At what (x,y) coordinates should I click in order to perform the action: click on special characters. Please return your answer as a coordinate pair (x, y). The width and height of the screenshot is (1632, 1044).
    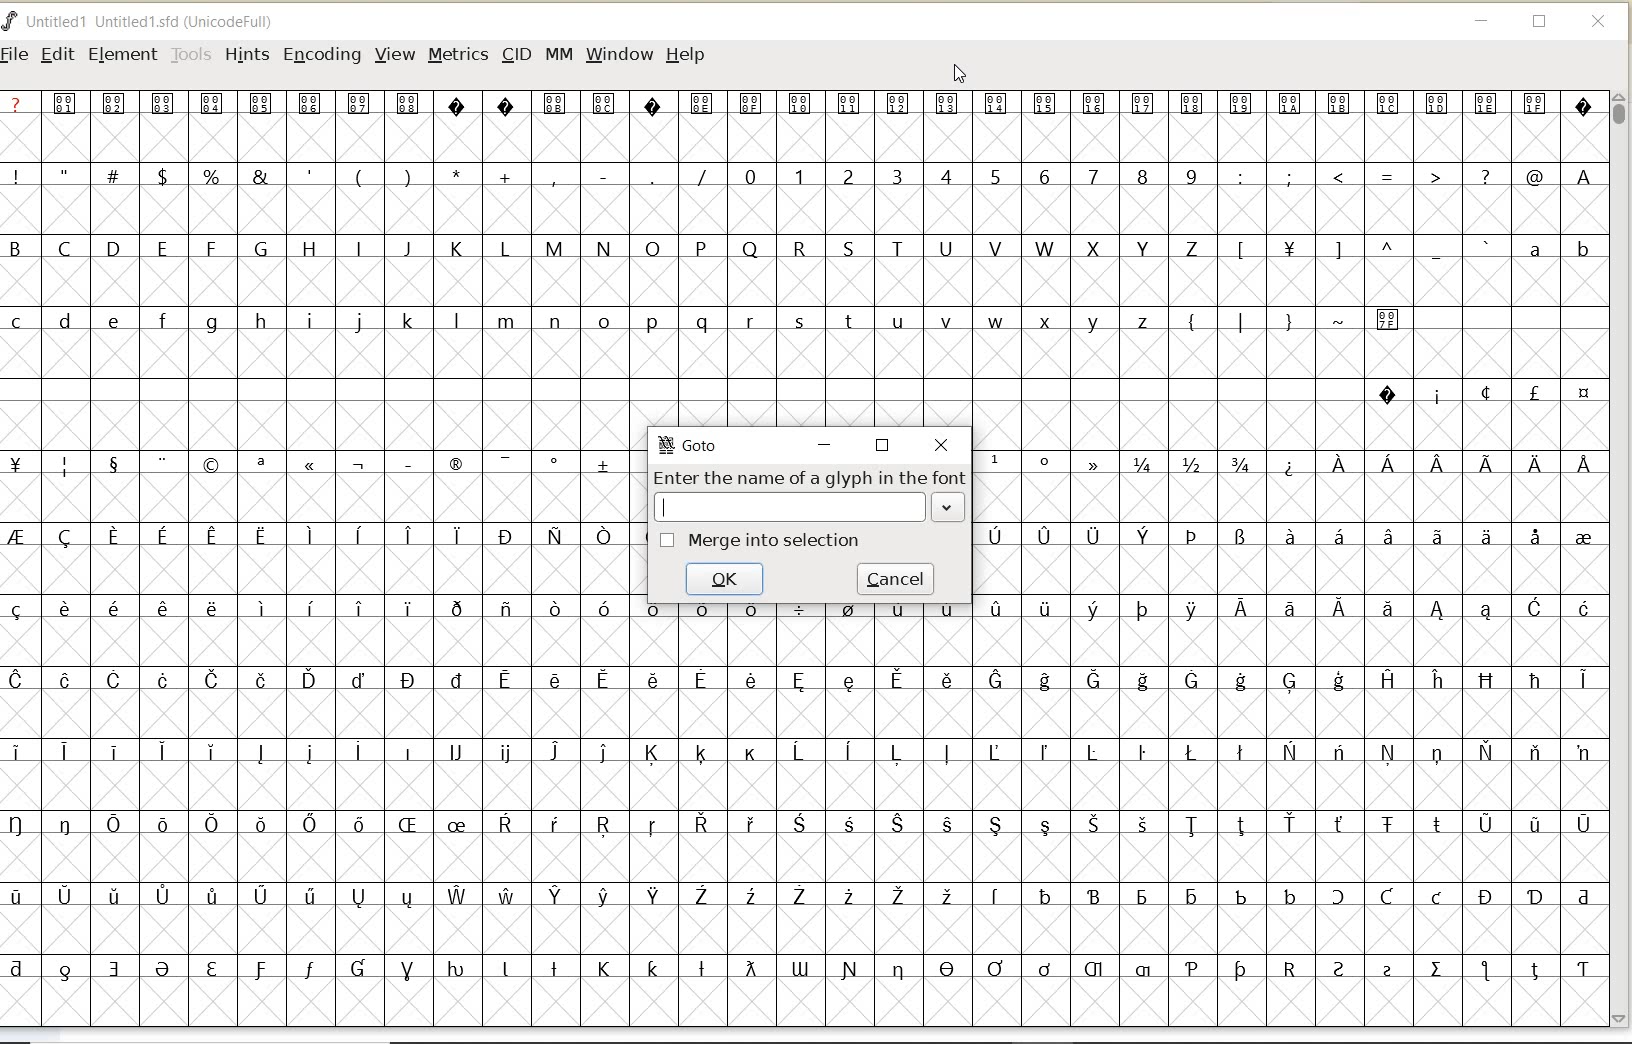
    Looking at the image, I should click on (1483, 393).